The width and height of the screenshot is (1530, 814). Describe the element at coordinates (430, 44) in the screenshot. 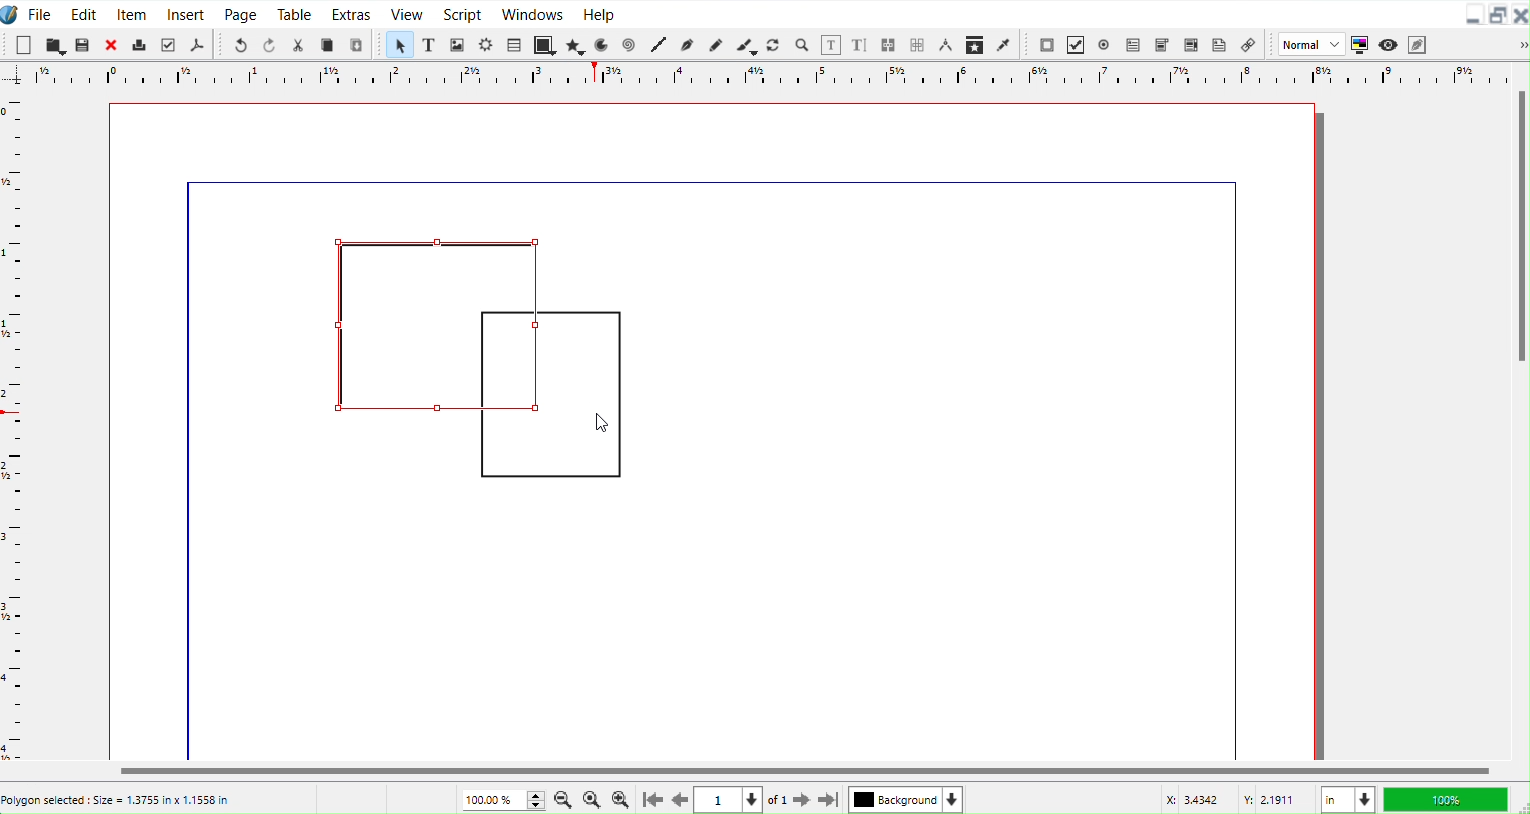

I see `Text Frame` at that location.